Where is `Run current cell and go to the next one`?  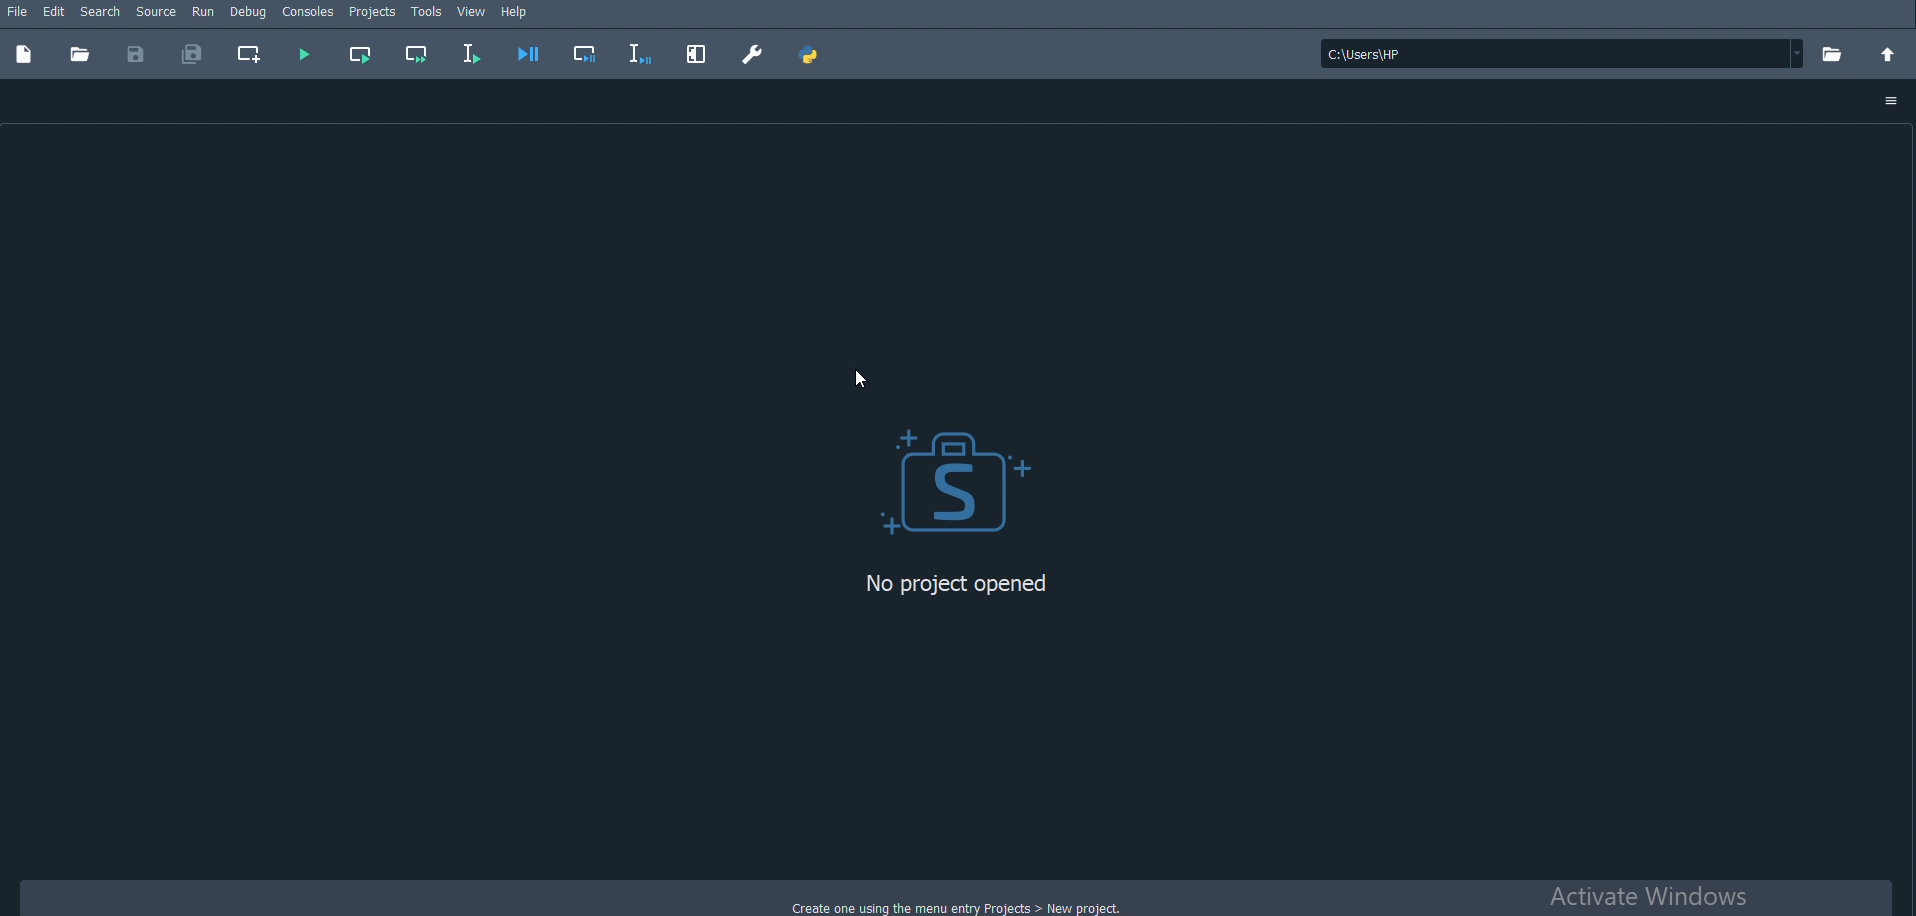
Run current cell and go to the next one is located at coordinates (415, 54).